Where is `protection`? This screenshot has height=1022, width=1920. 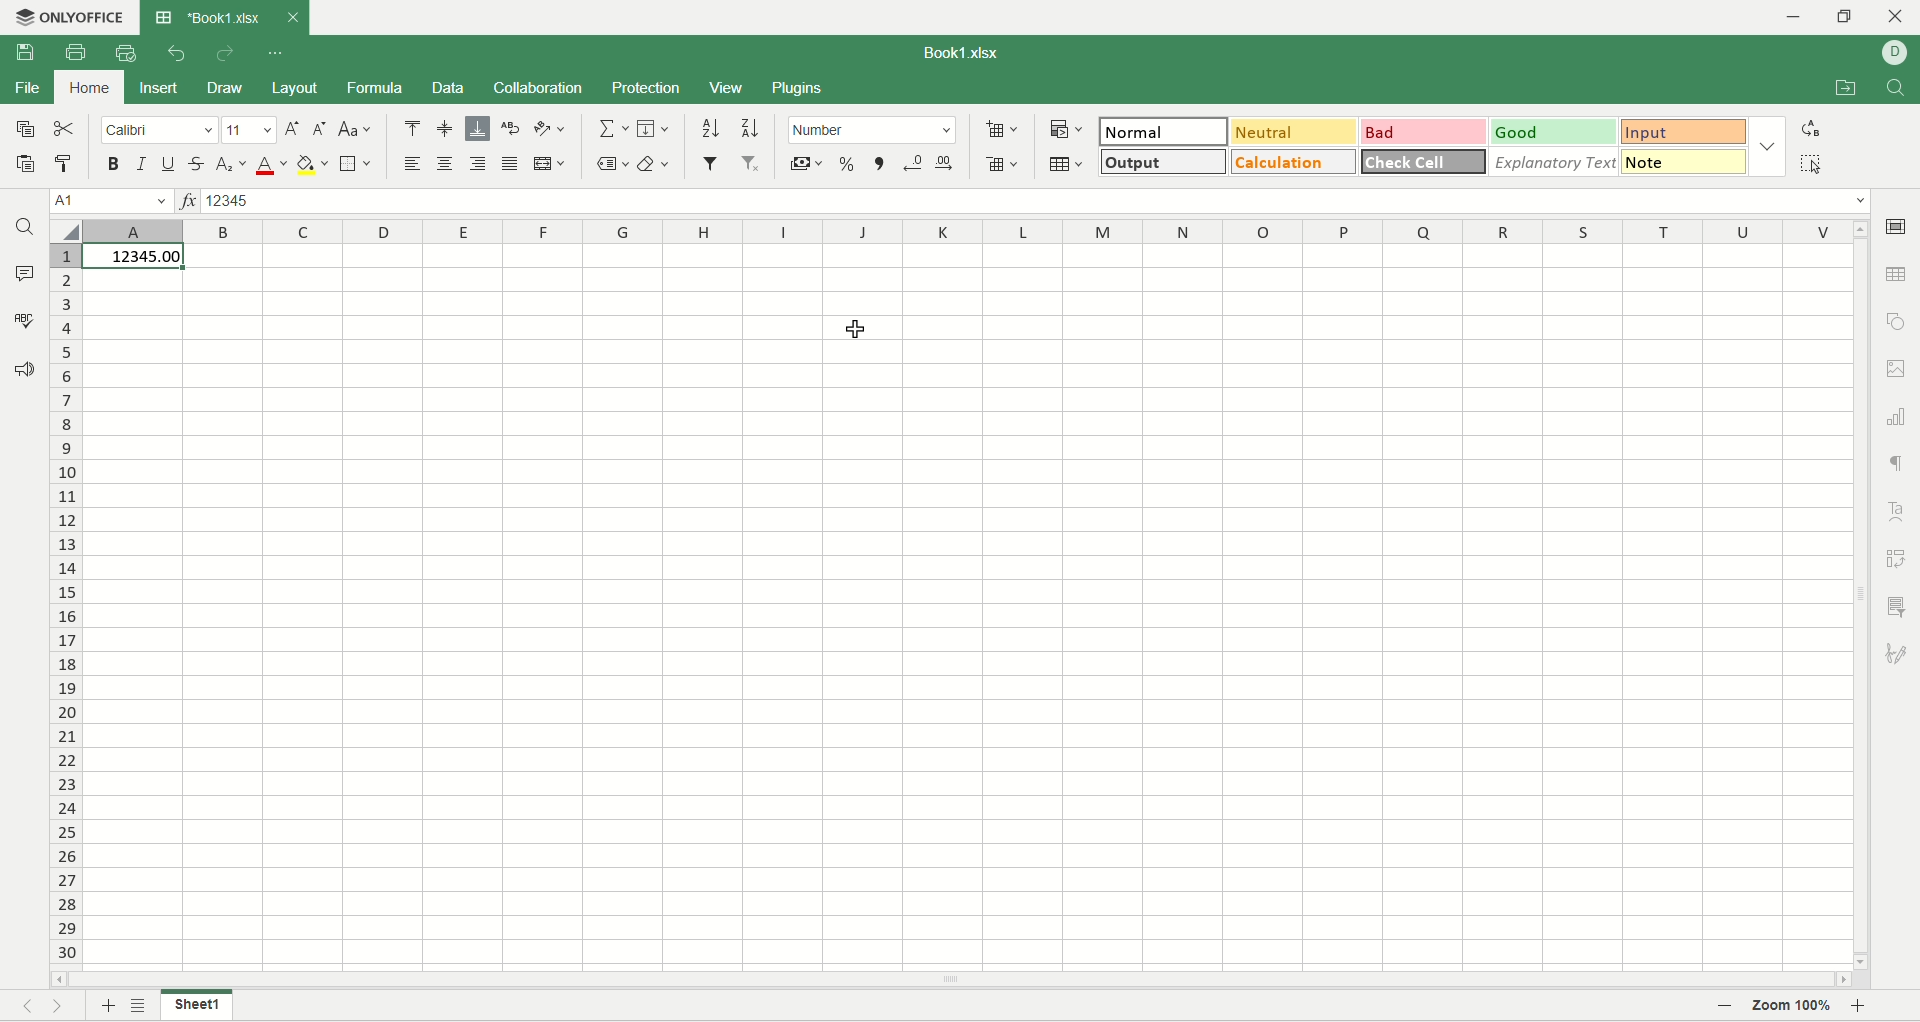
protection is located at coordinates (644, 87).